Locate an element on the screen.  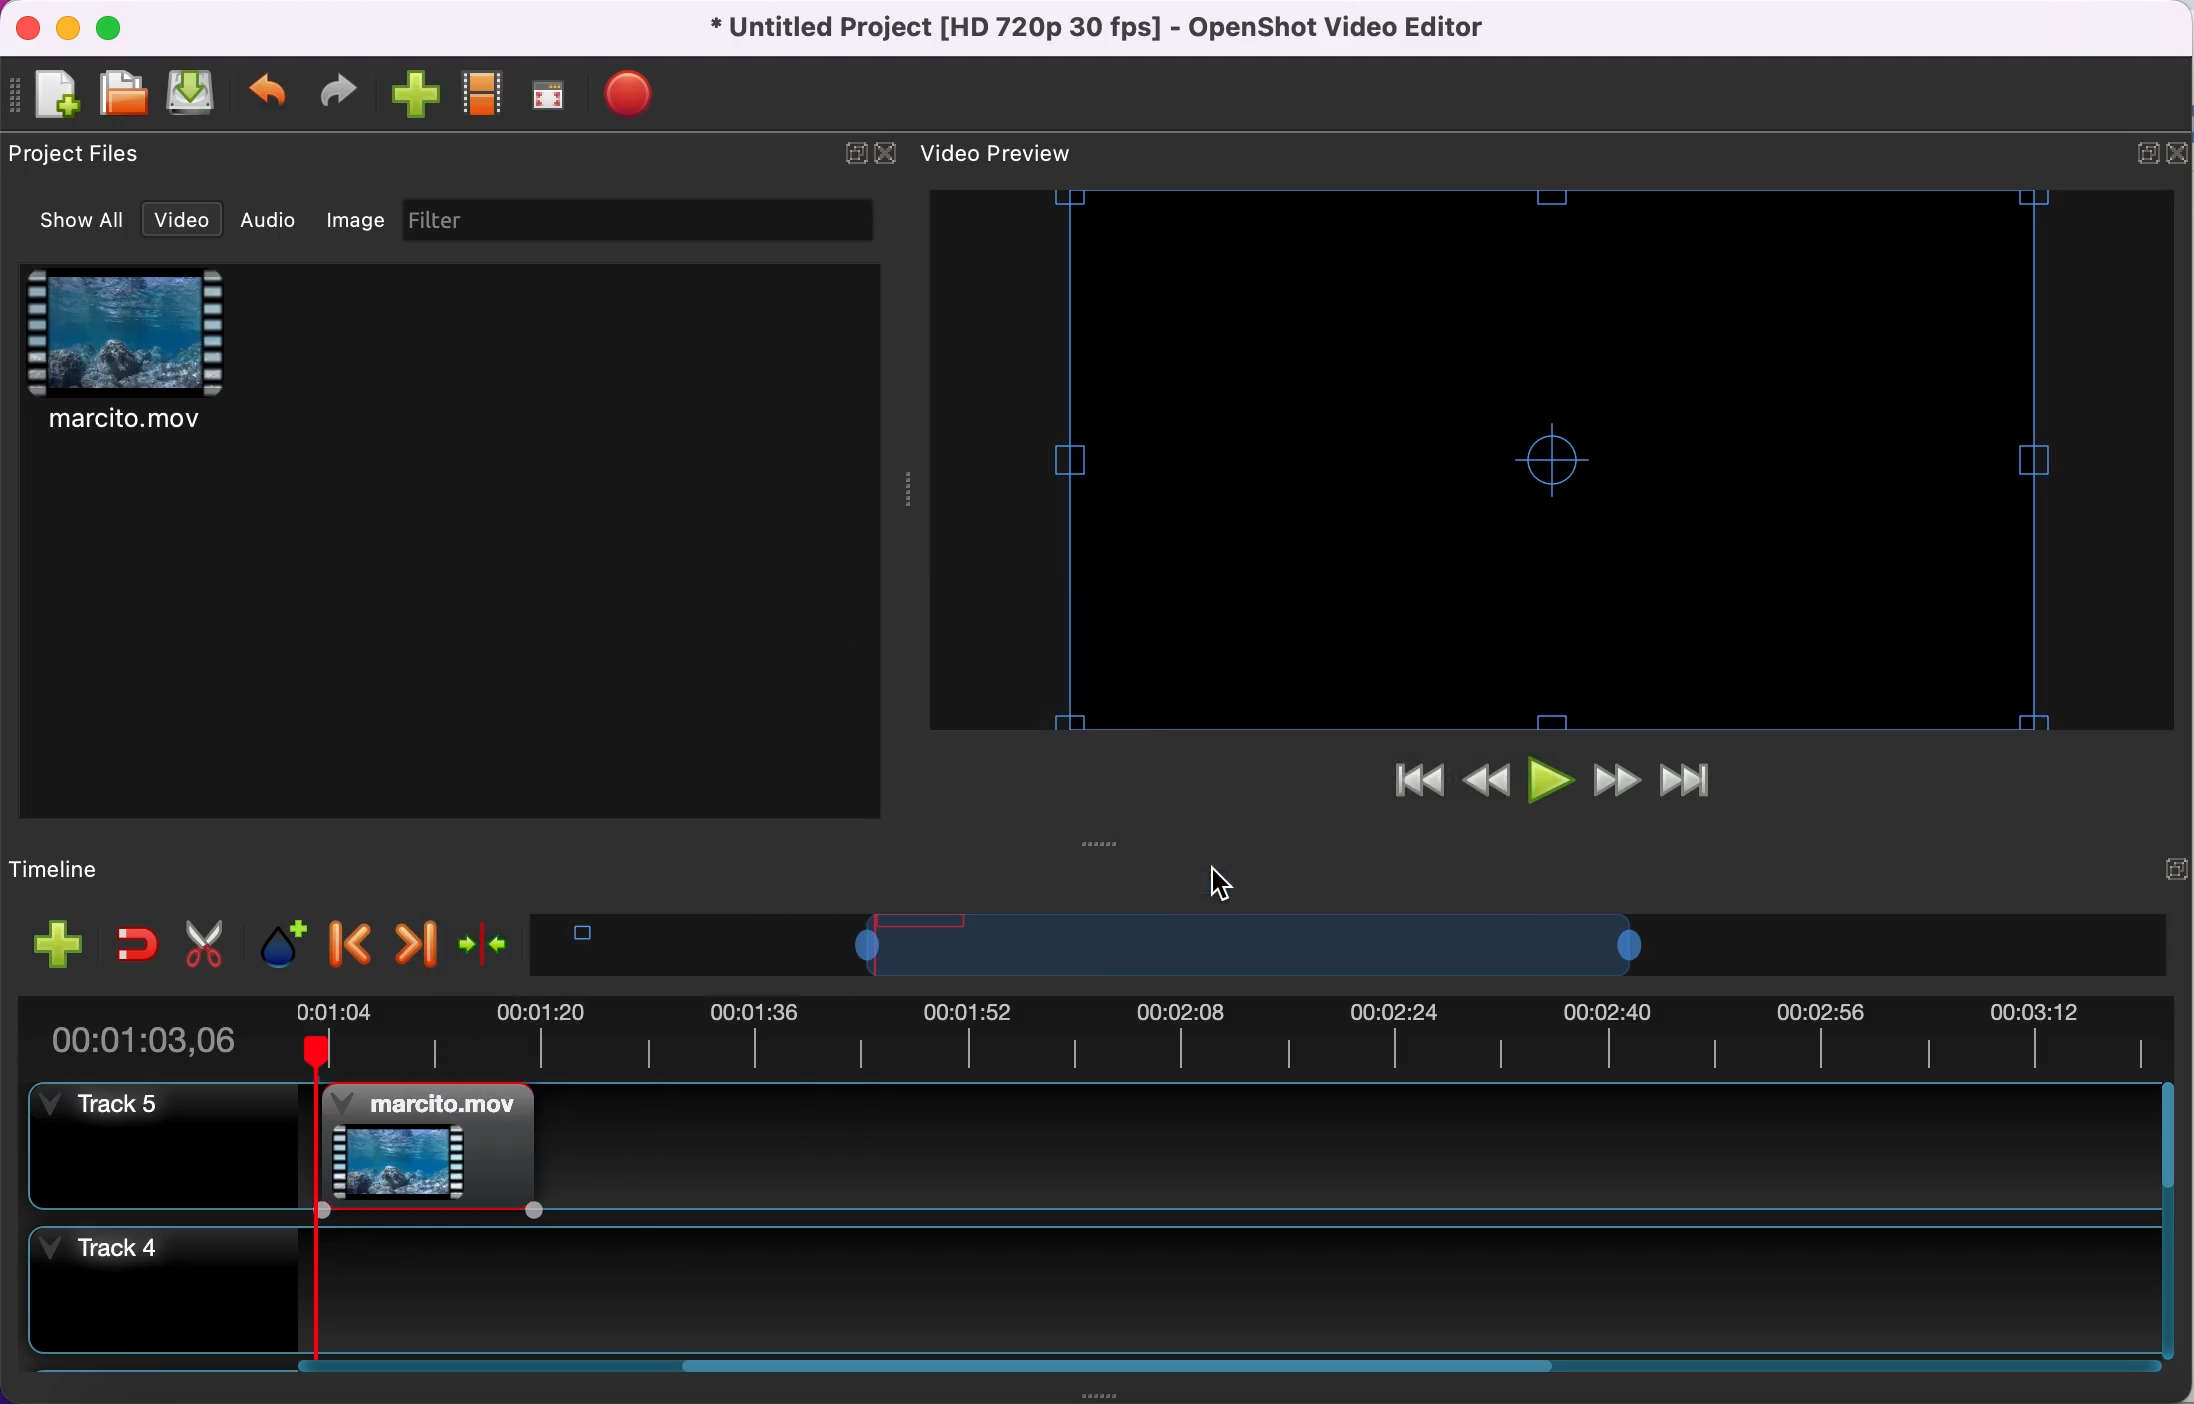
video preview is located at coordinates (1031, 157).